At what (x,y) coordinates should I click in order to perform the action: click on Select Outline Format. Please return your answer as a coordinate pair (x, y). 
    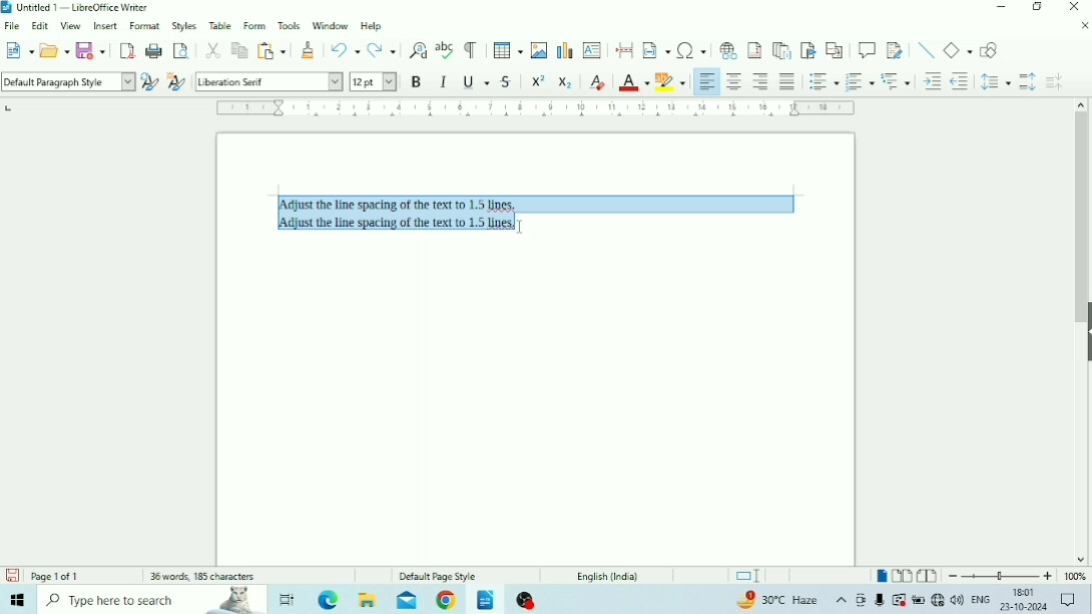
    Looking at the image, I should click on (896, 81).